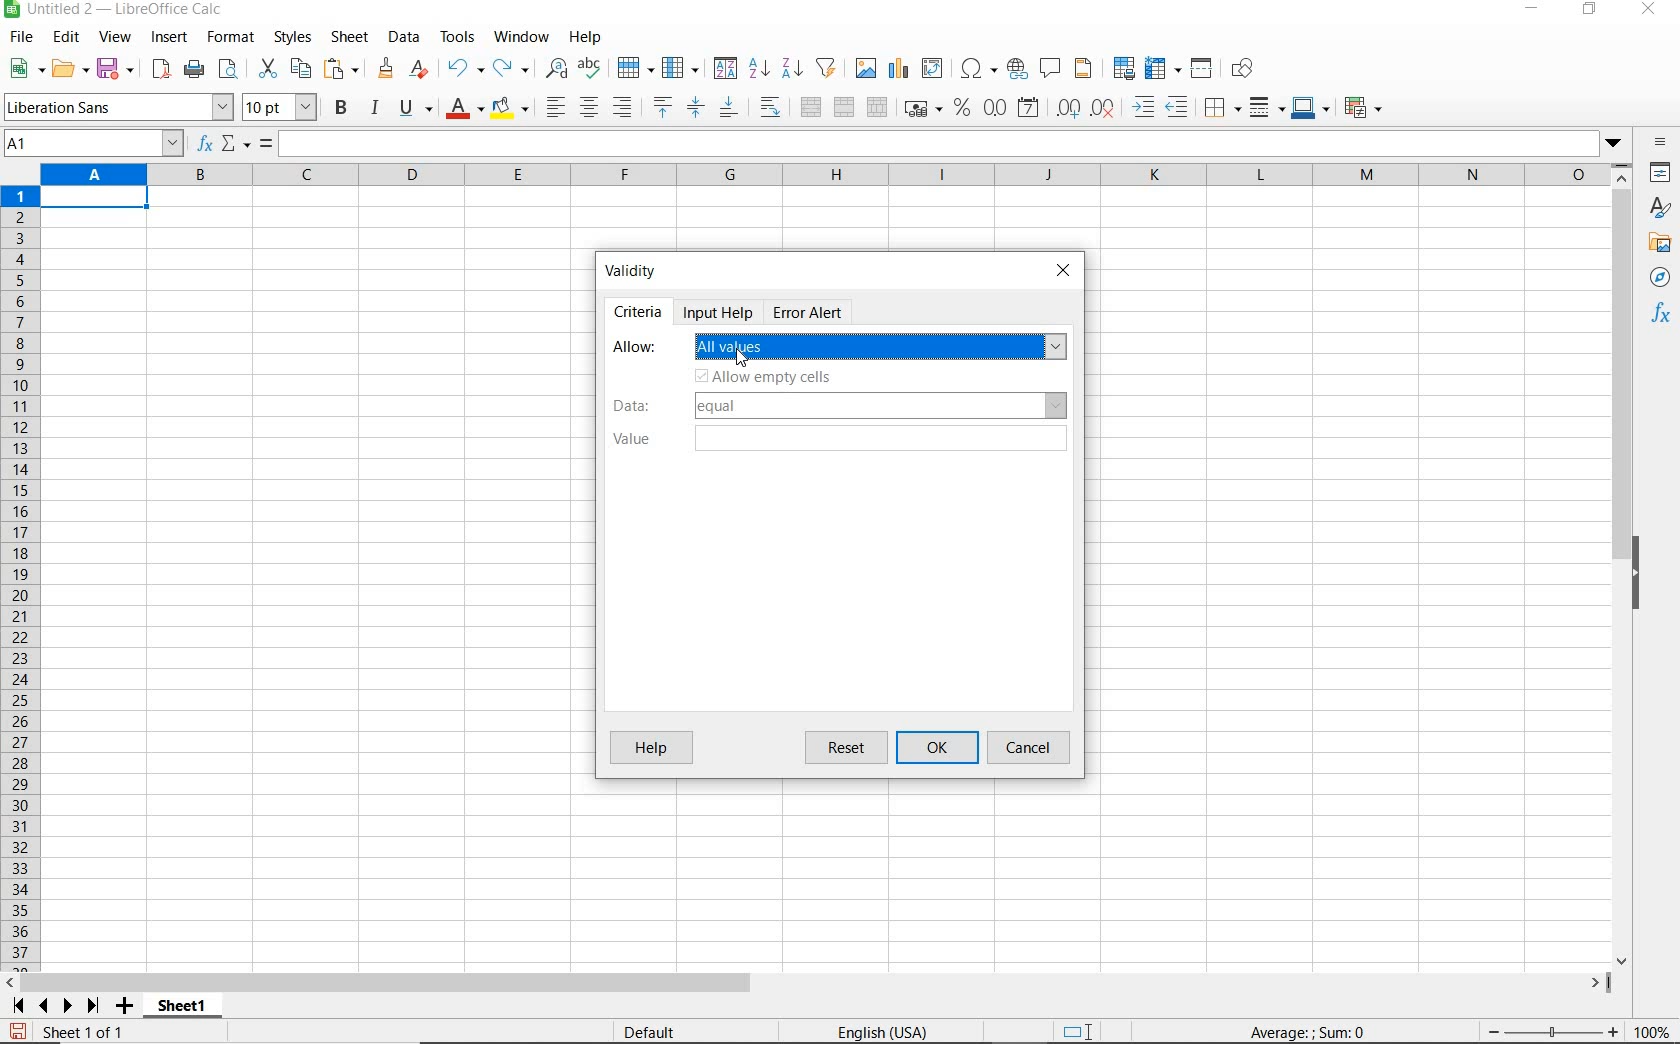  Describe the element at coordinates (1051, 69) in the screenshot. I see `insert comment ` at that location.